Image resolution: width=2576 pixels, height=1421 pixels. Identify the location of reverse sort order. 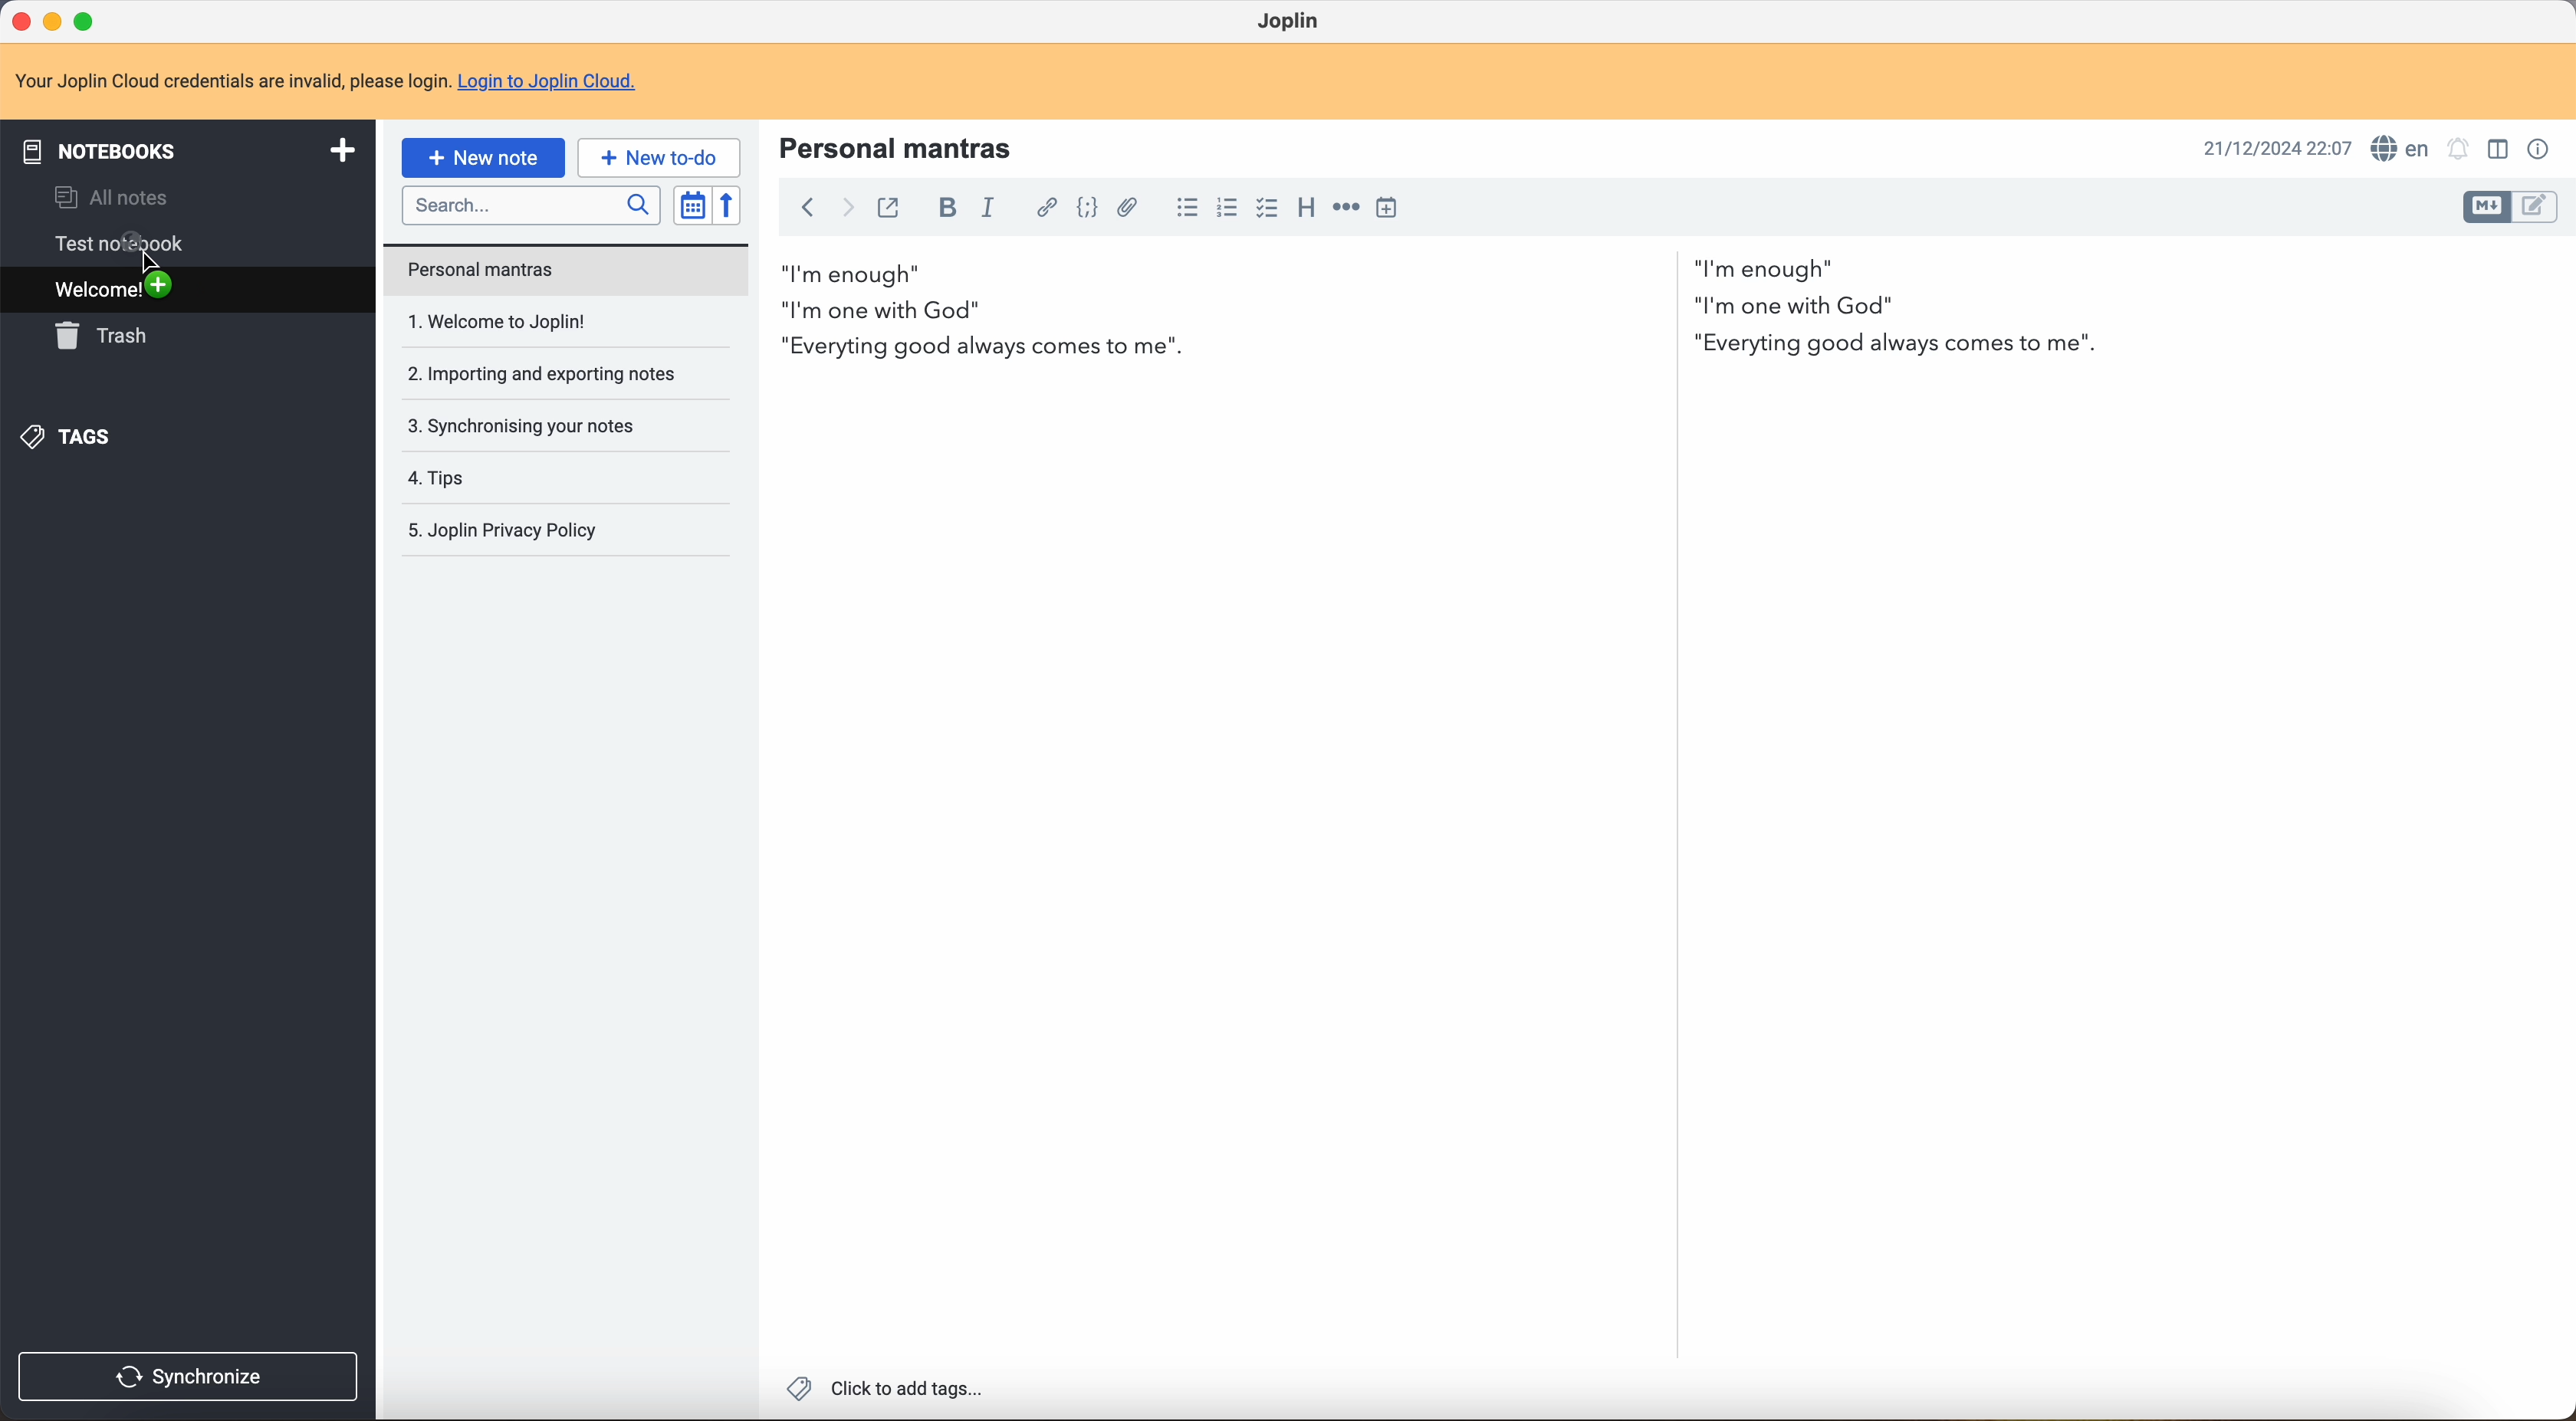
(726, 207).